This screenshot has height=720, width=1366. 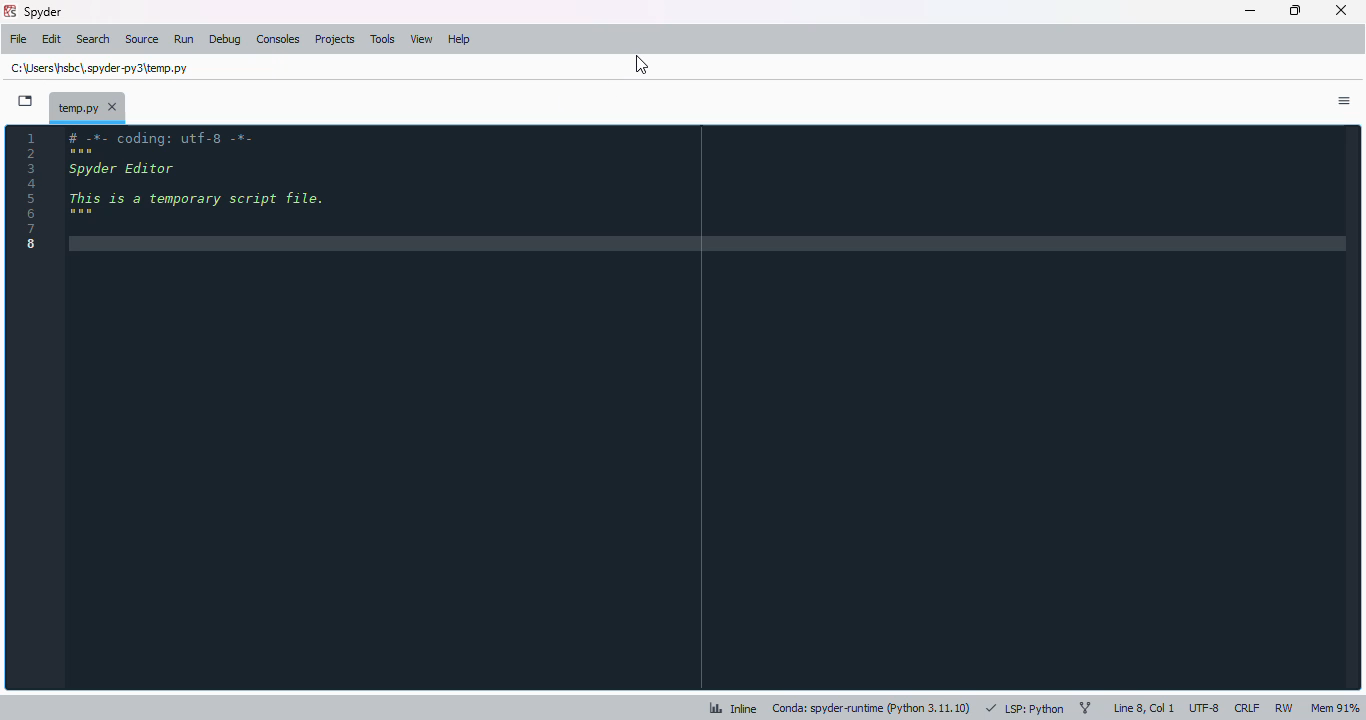 What do you see at coordinates (871, 709) in the screenshot?
I see `conda: spyder-runtime (python 3. 11. 10)` at bounding box center [871, 709].